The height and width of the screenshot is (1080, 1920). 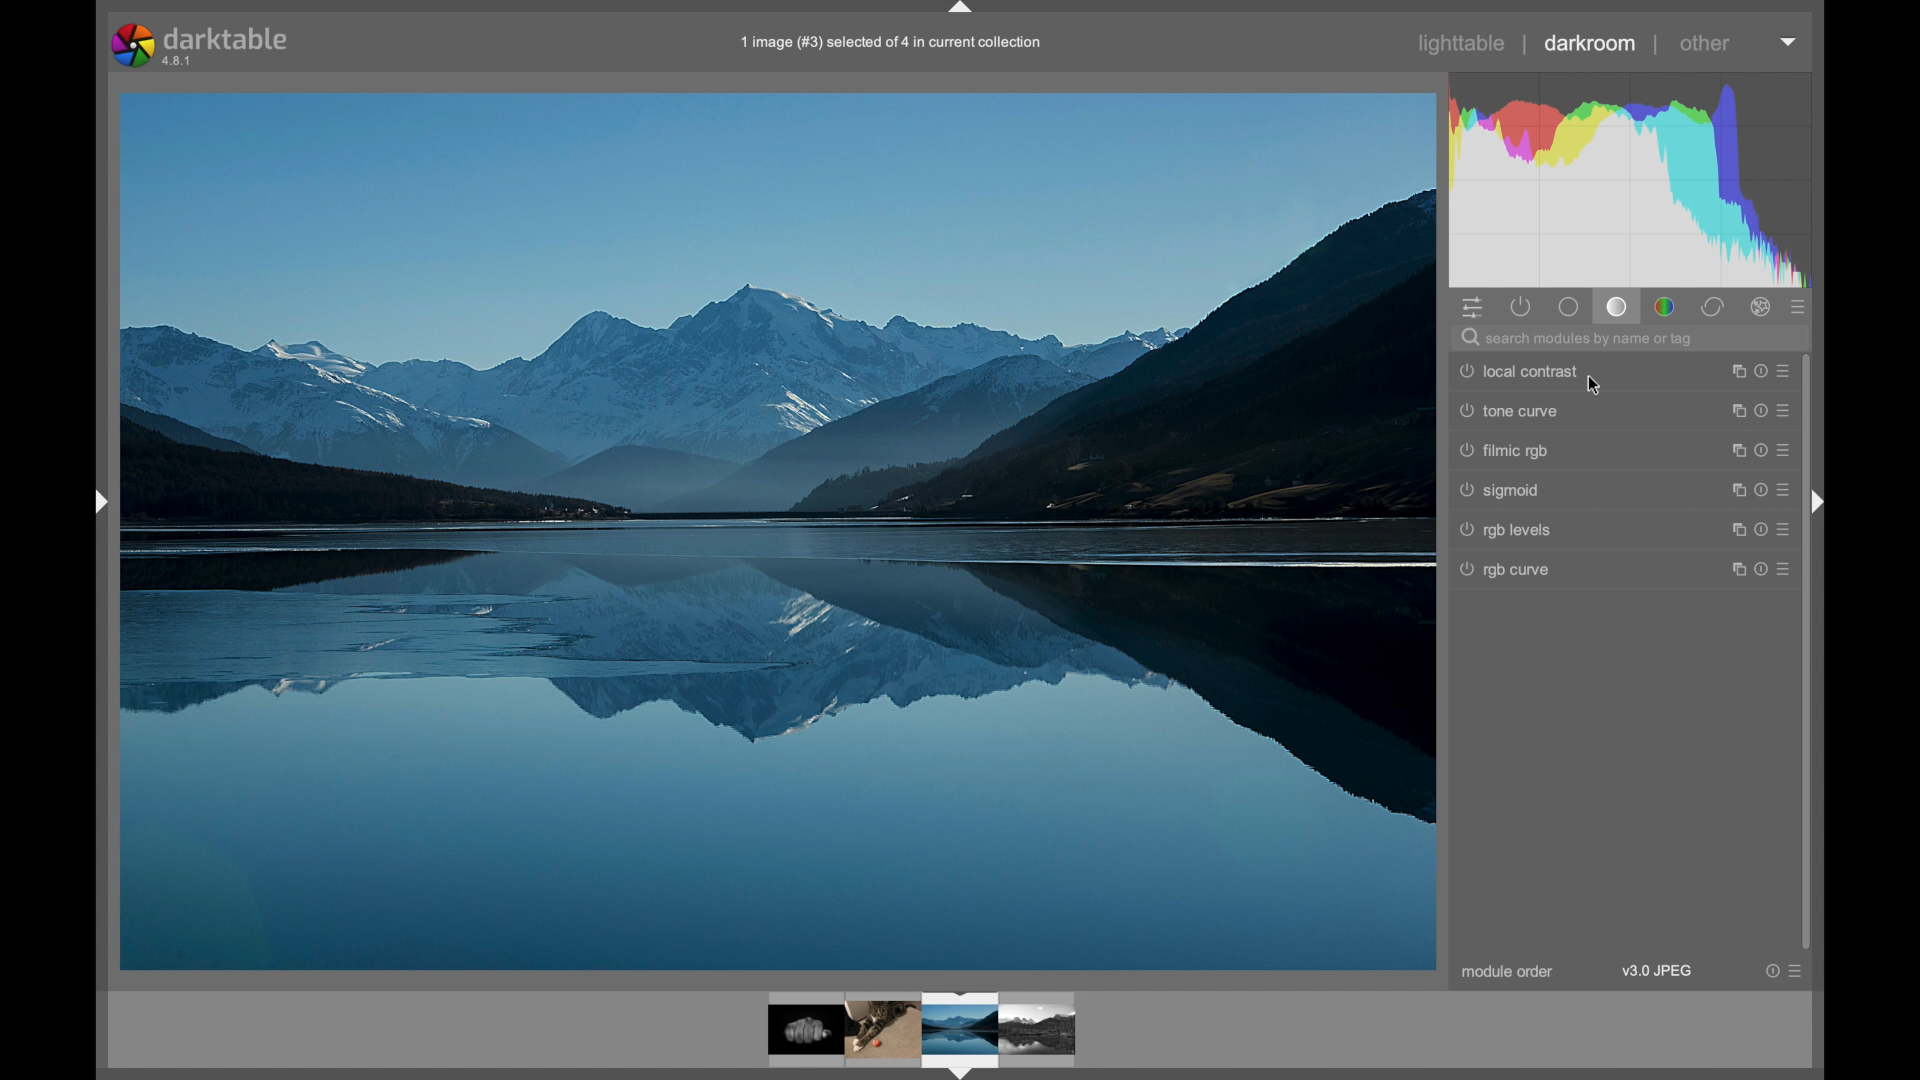 I want to click on rgb curve, so click(x=1507, y=570).